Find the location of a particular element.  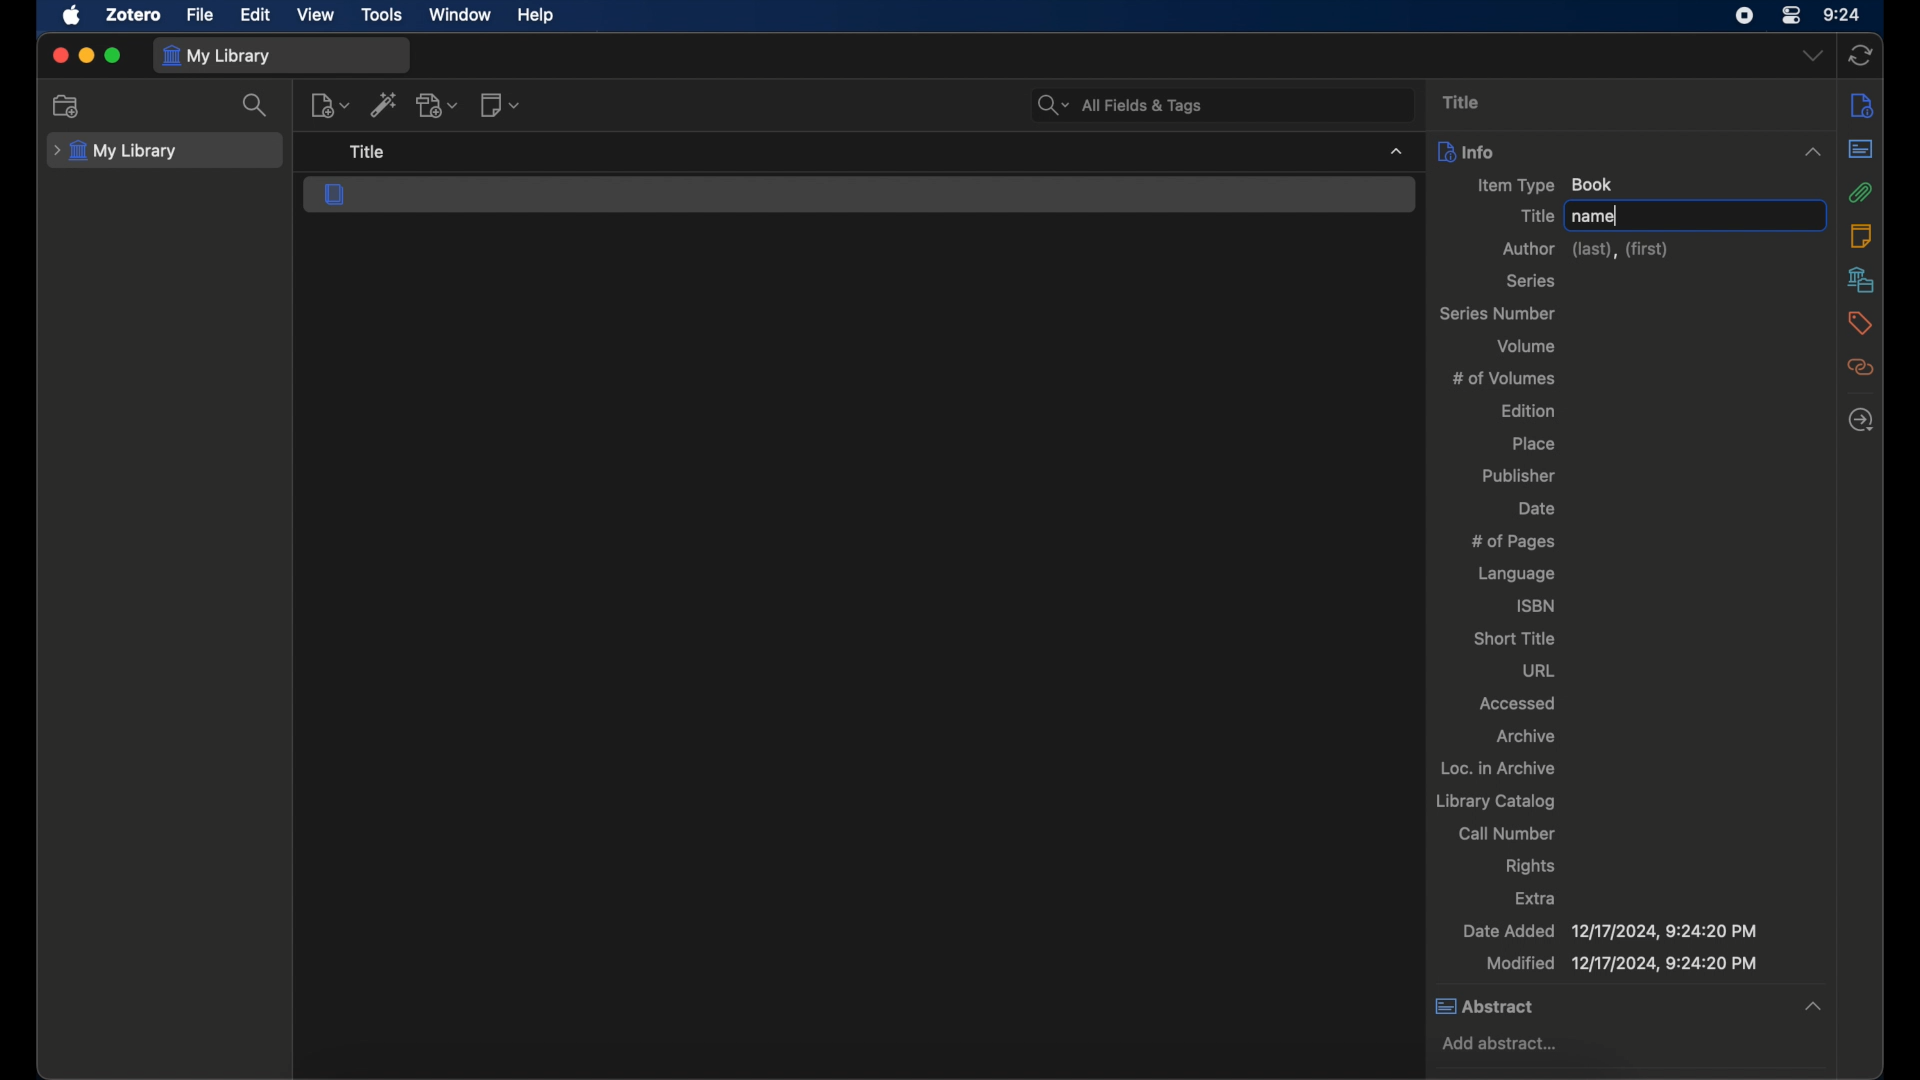

publisher is located at coordinates (1518, 475).